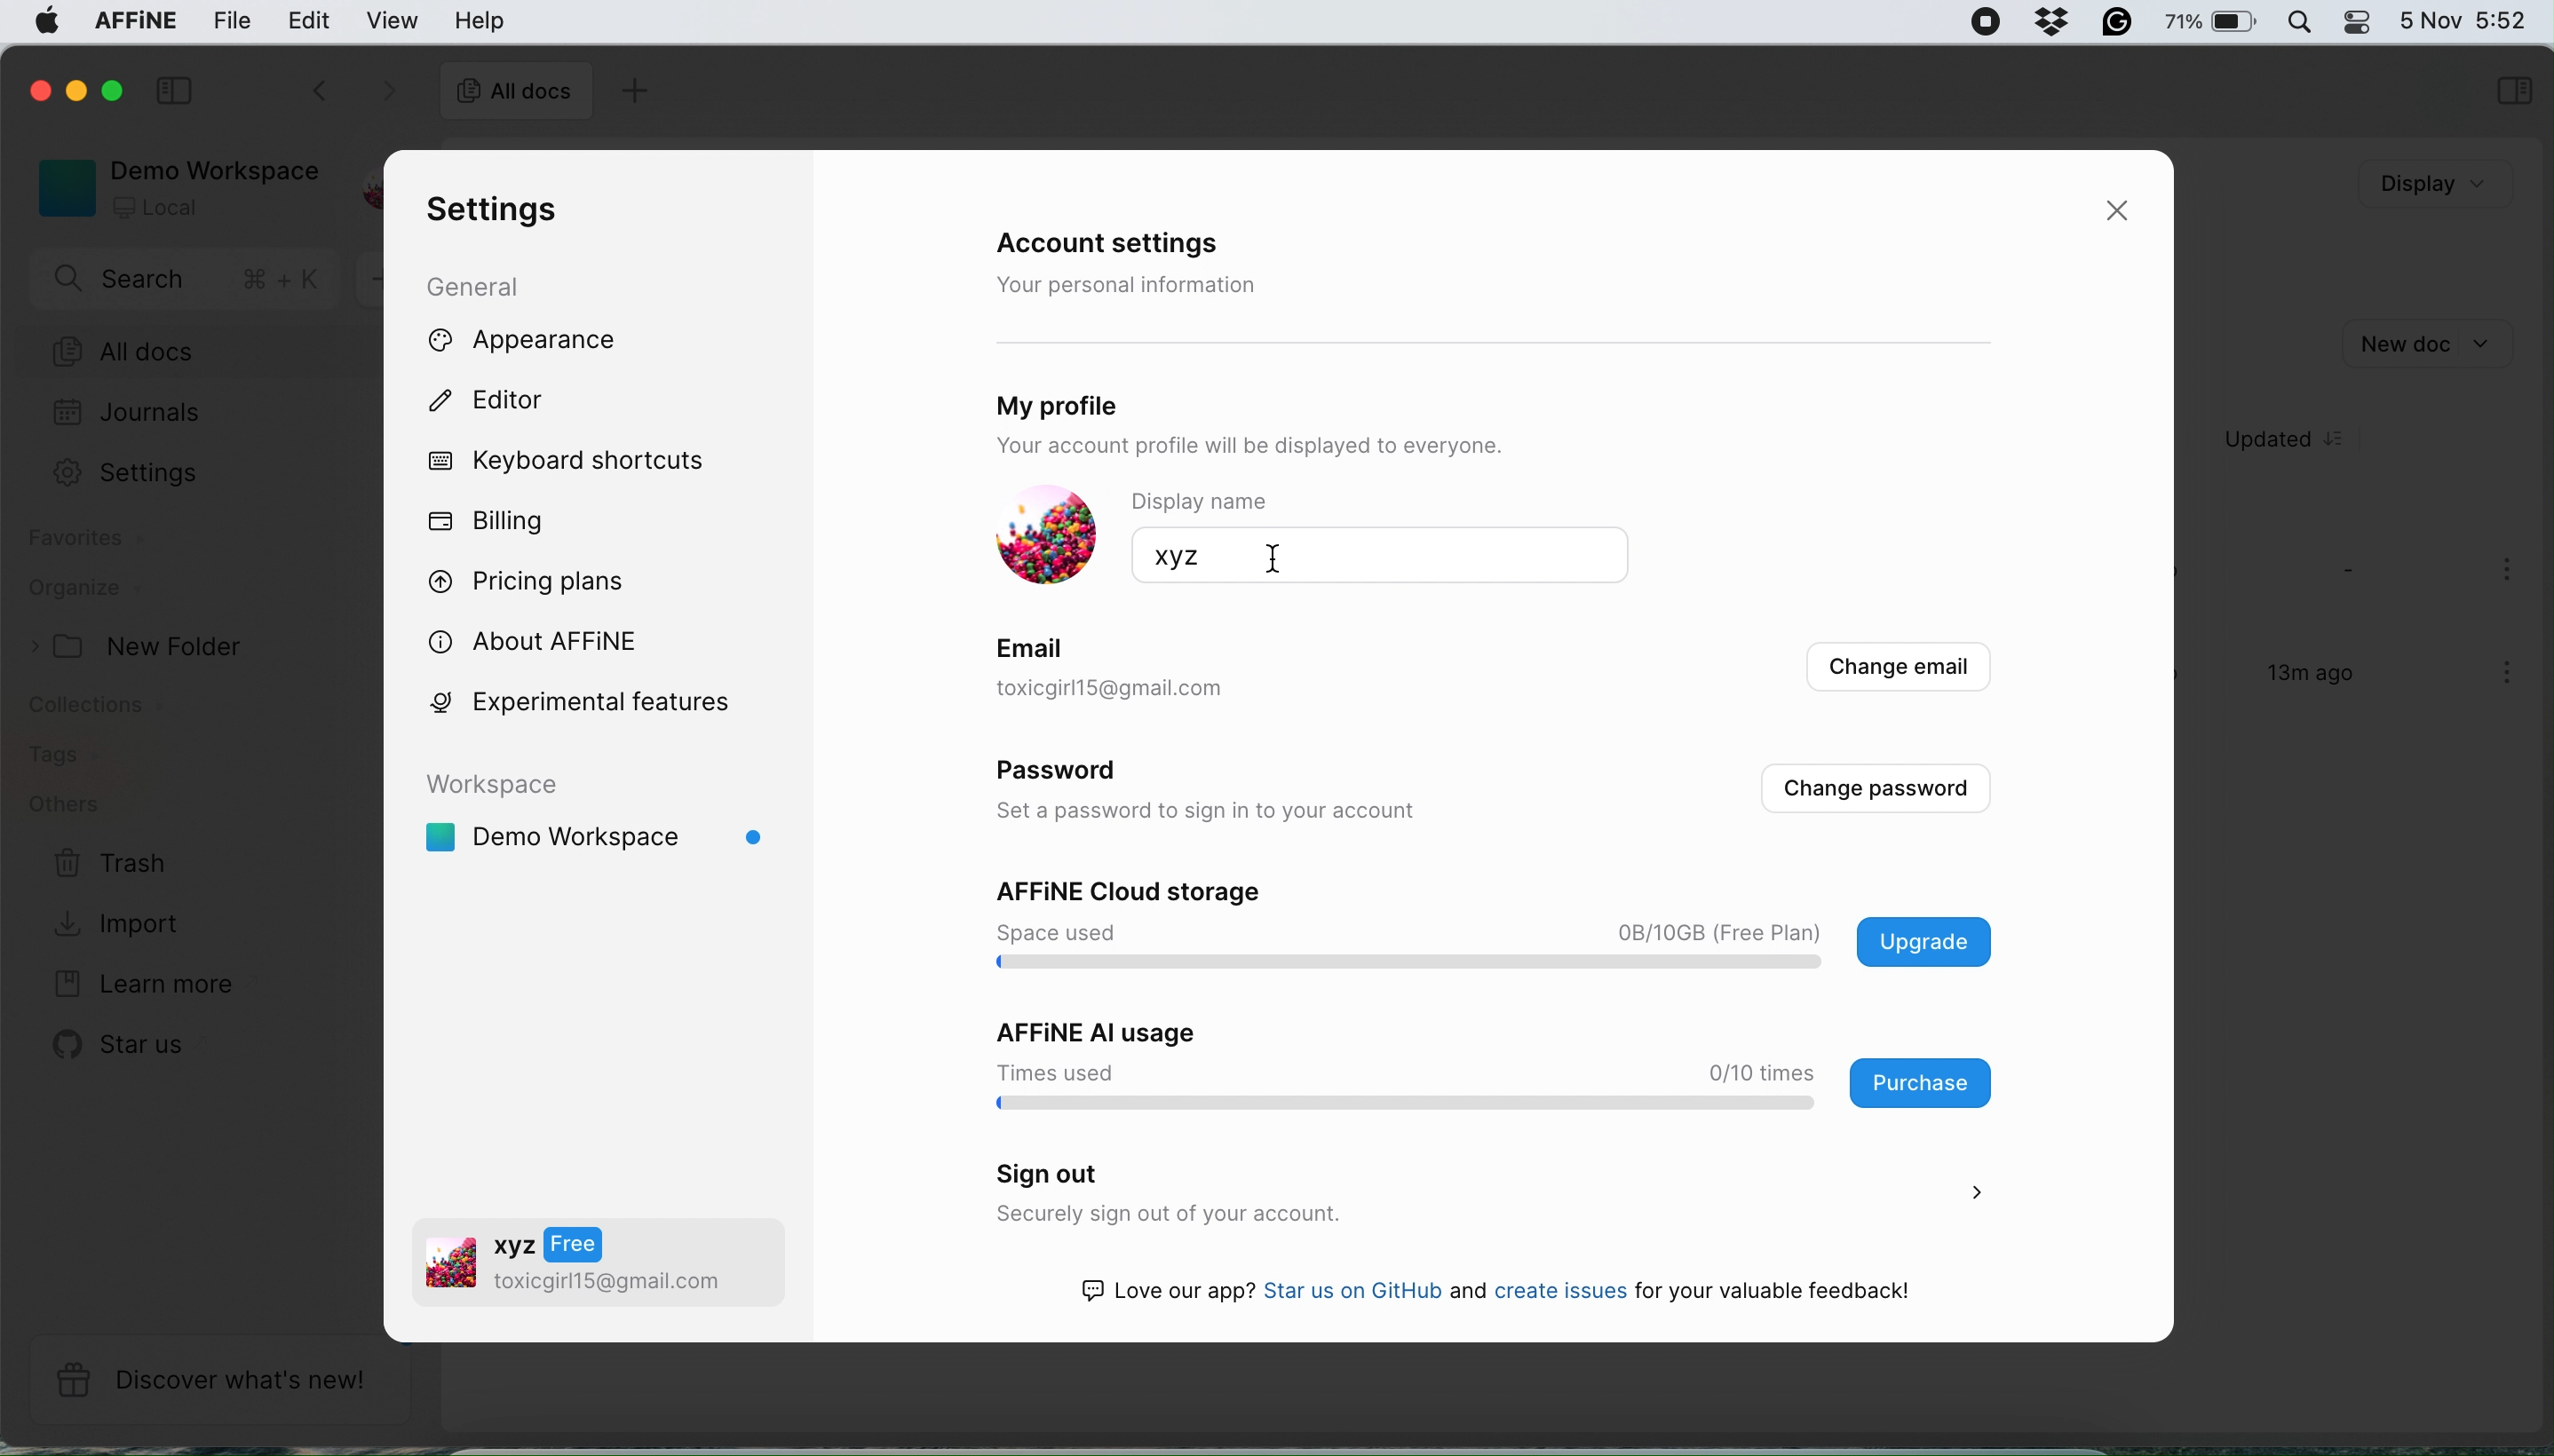  Describe the element at coordinates (2511, 675) in the screenshot. I see `more options` at that location.